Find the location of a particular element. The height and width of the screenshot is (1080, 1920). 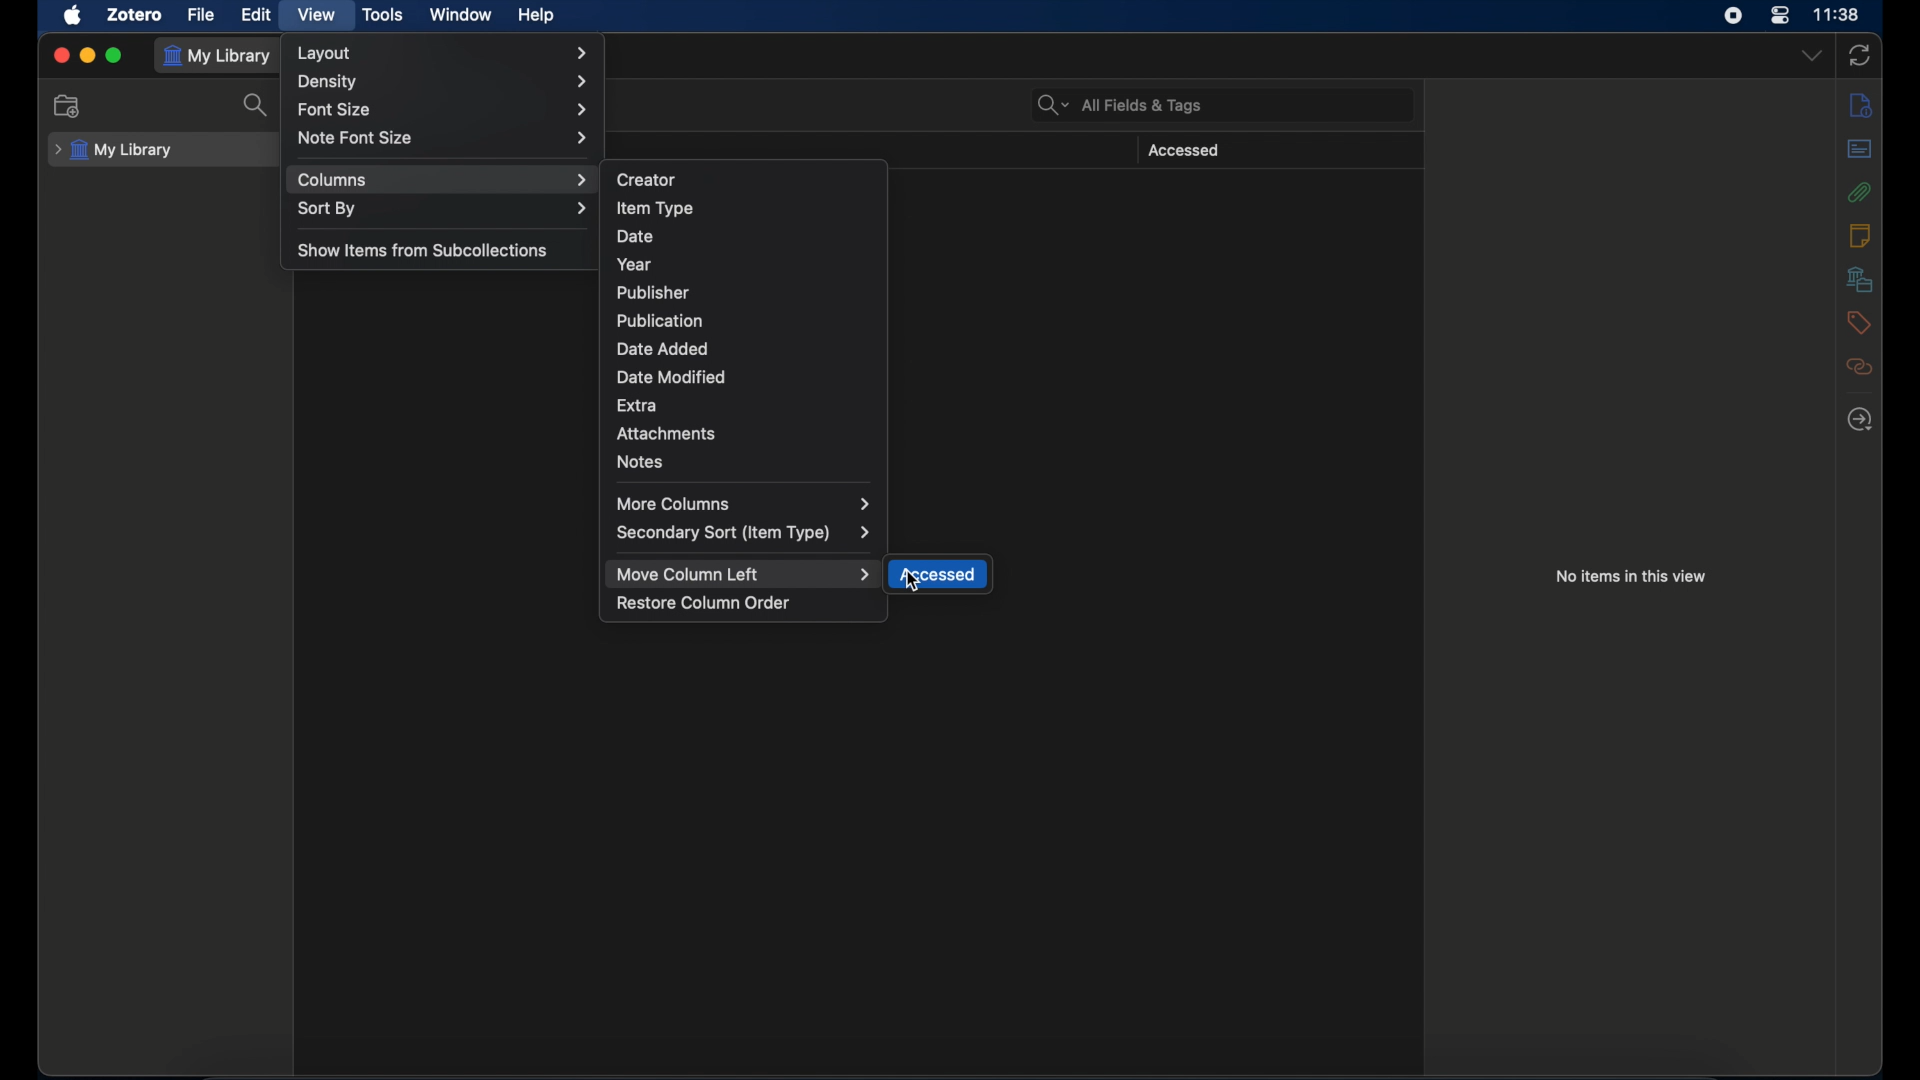

new collection is located at coordinates (67, 105).